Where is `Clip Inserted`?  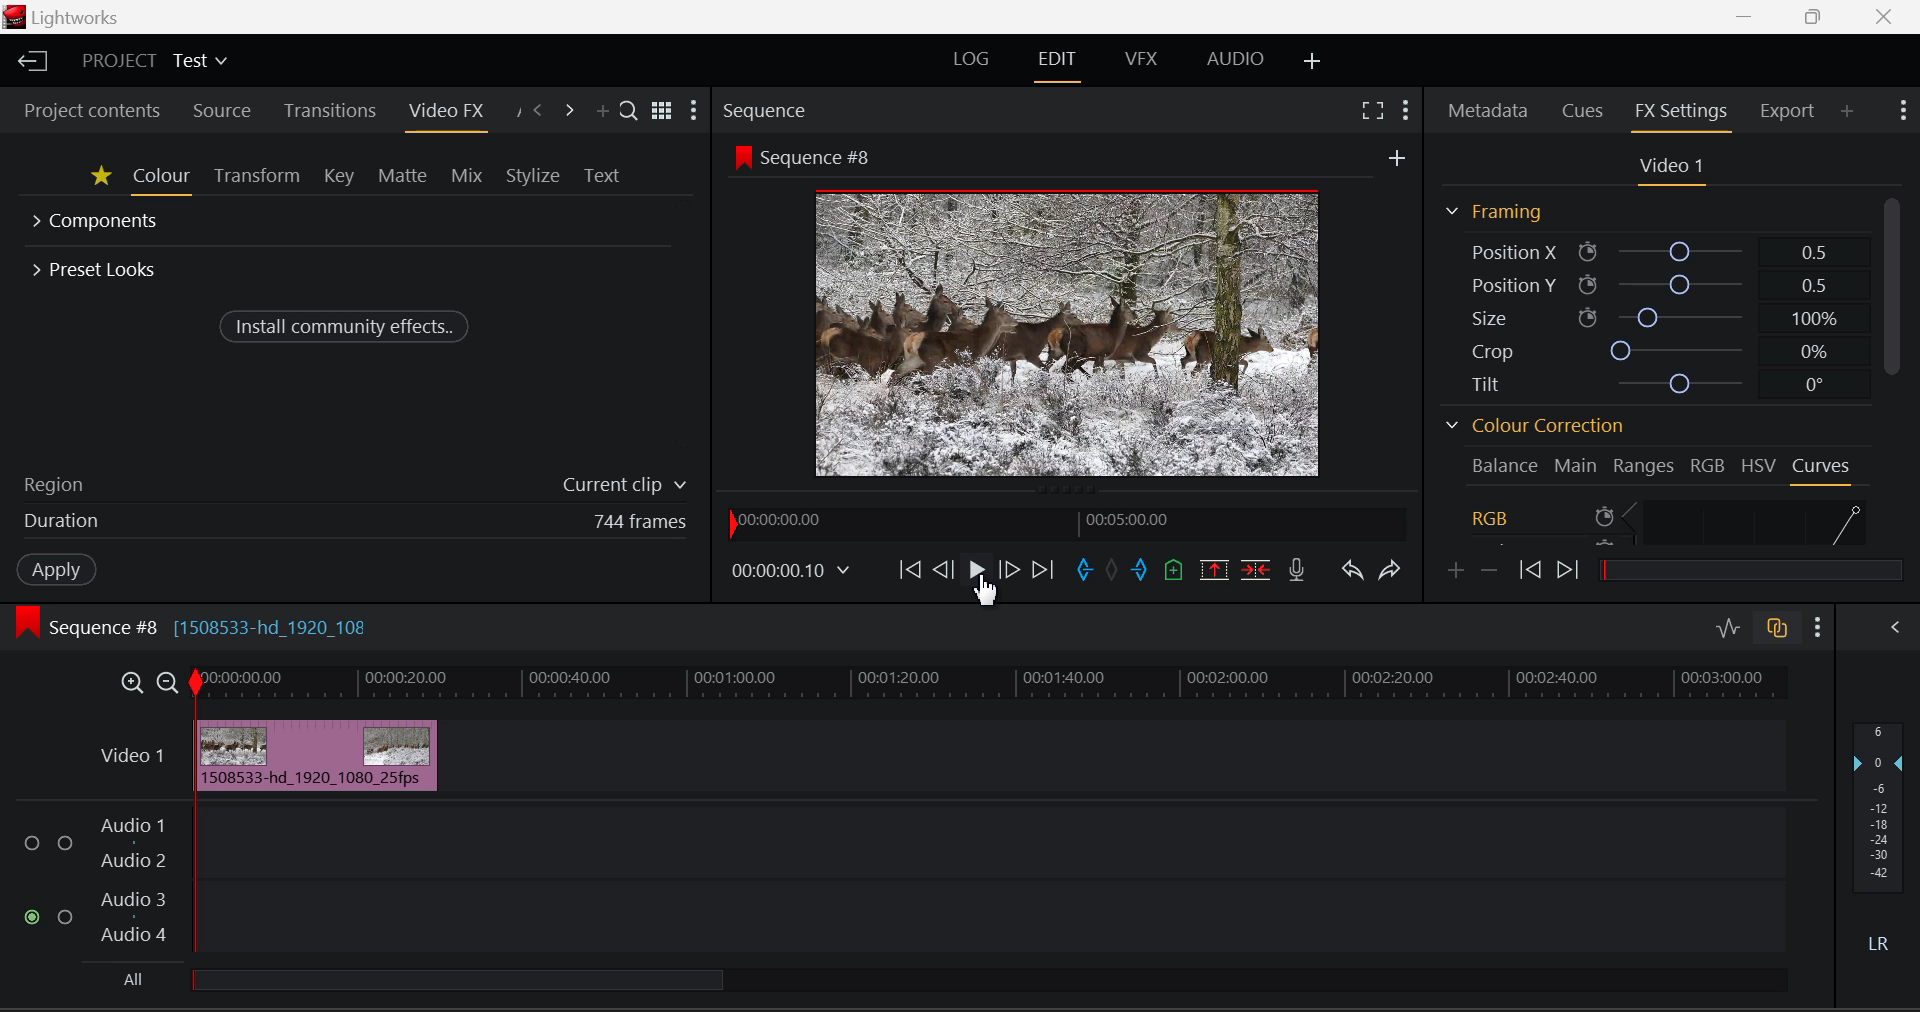
Clip Inserted is located at coordinates (314, 755).